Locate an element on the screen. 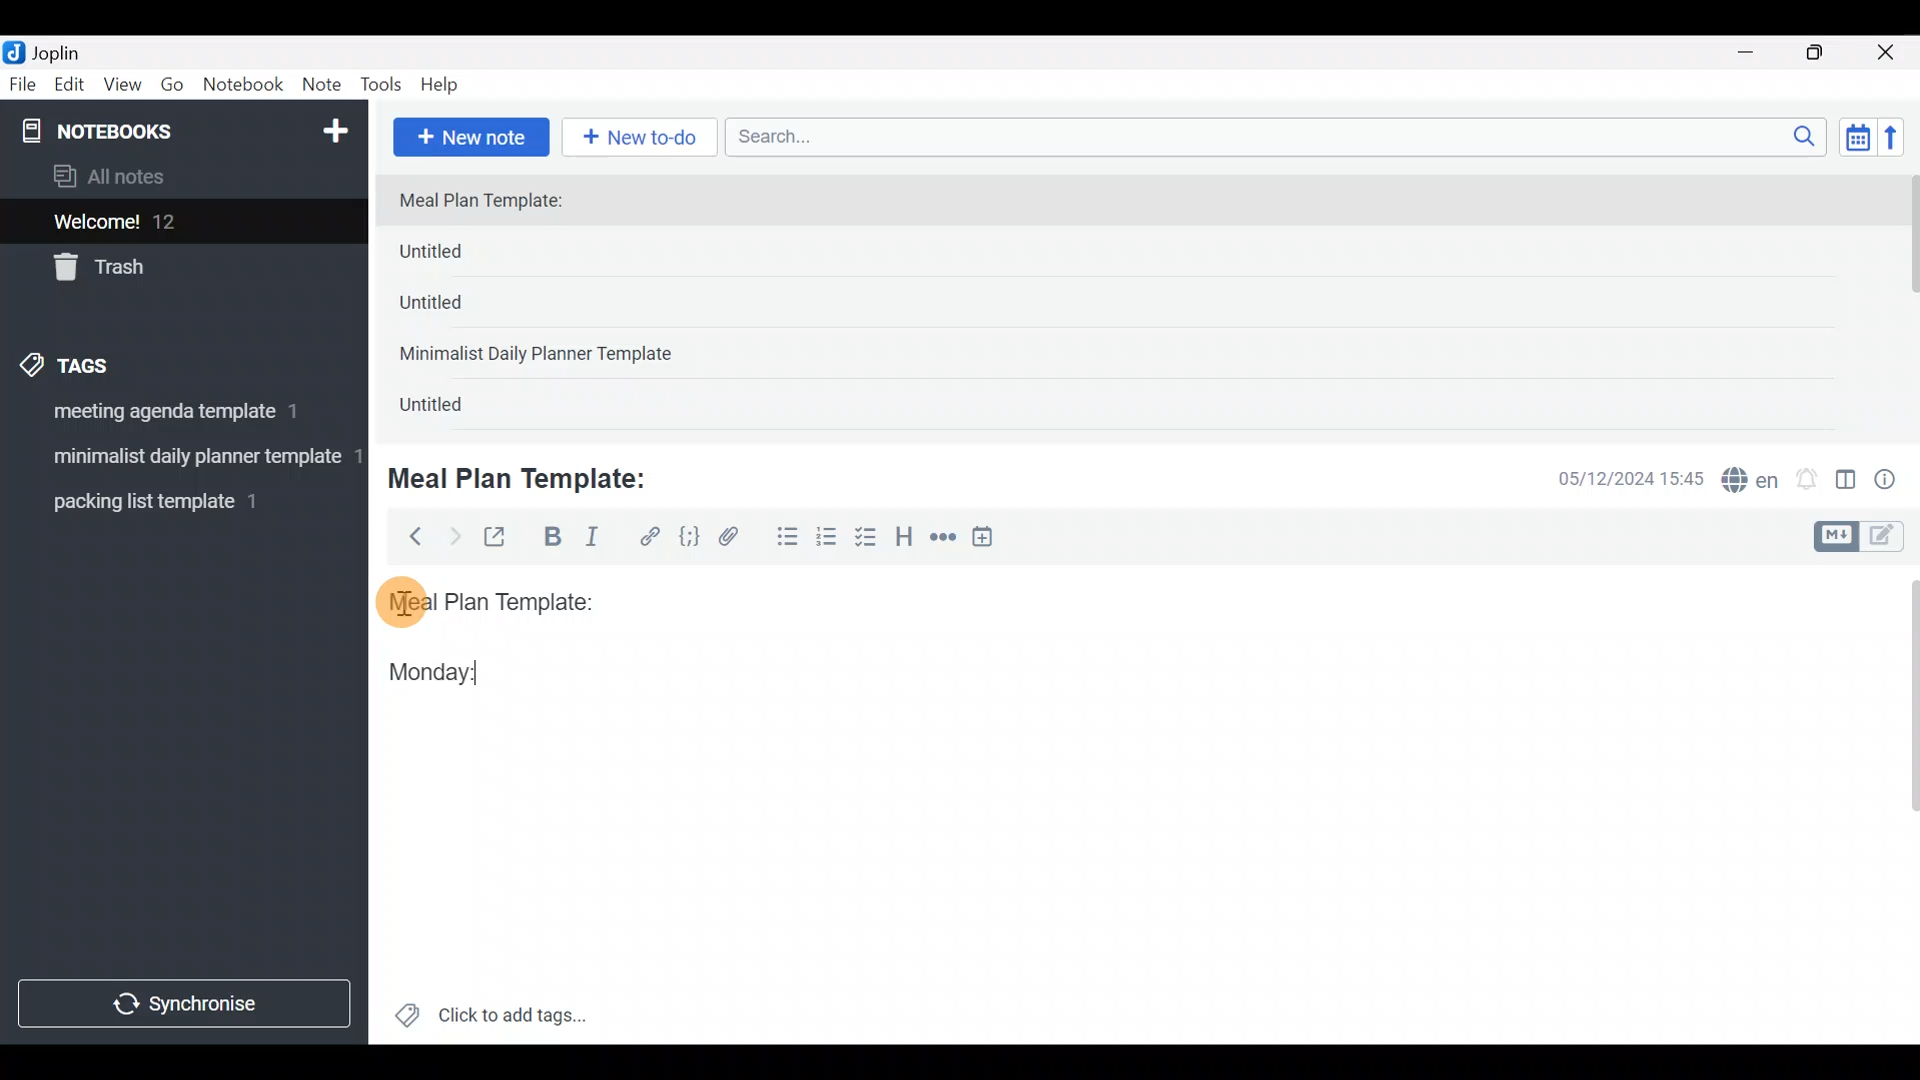  Untitled is located at coordinates (464, 256).